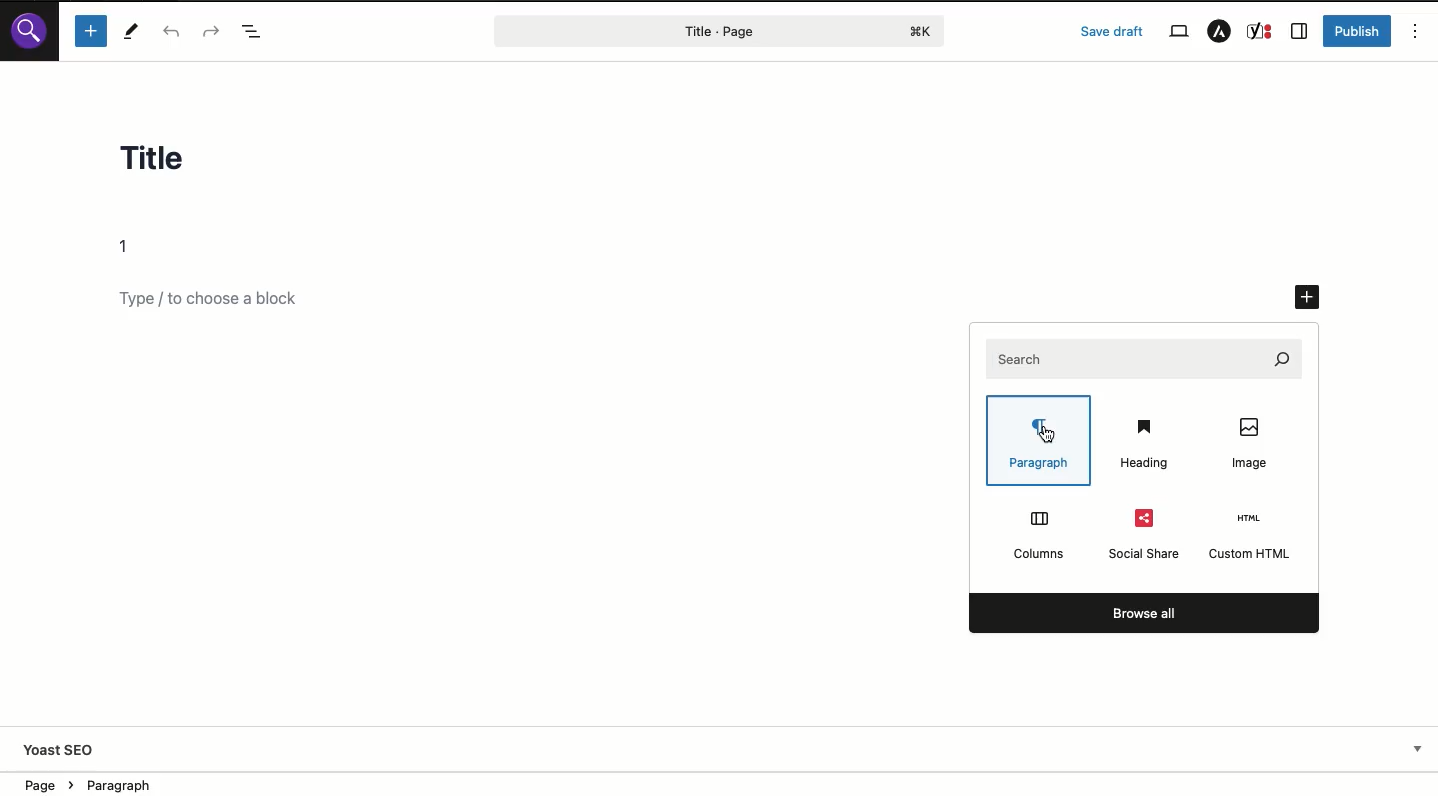 The width and height of the screenshot is (1438, 796). I want to click on Options, so click(1416, 30).